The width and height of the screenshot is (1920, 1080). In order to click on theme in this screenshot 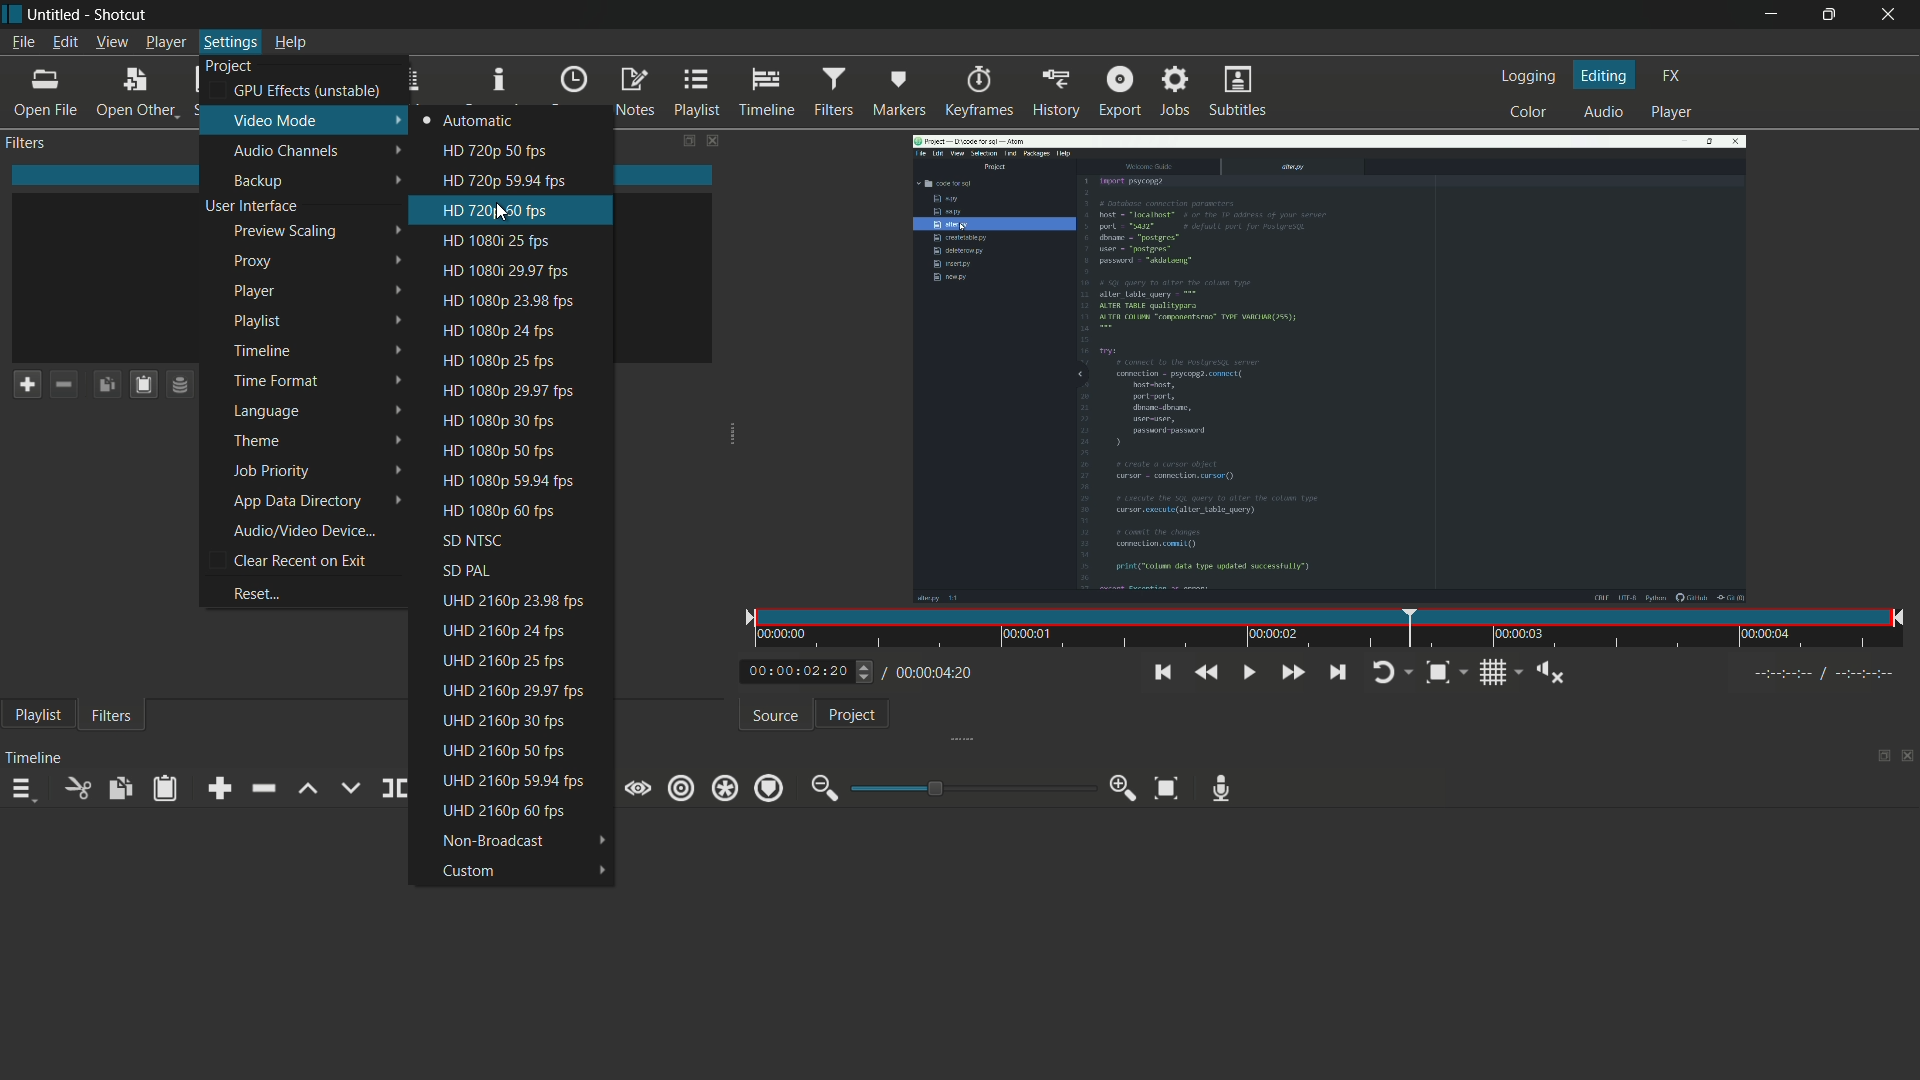, I will do `click(319, 440)`.